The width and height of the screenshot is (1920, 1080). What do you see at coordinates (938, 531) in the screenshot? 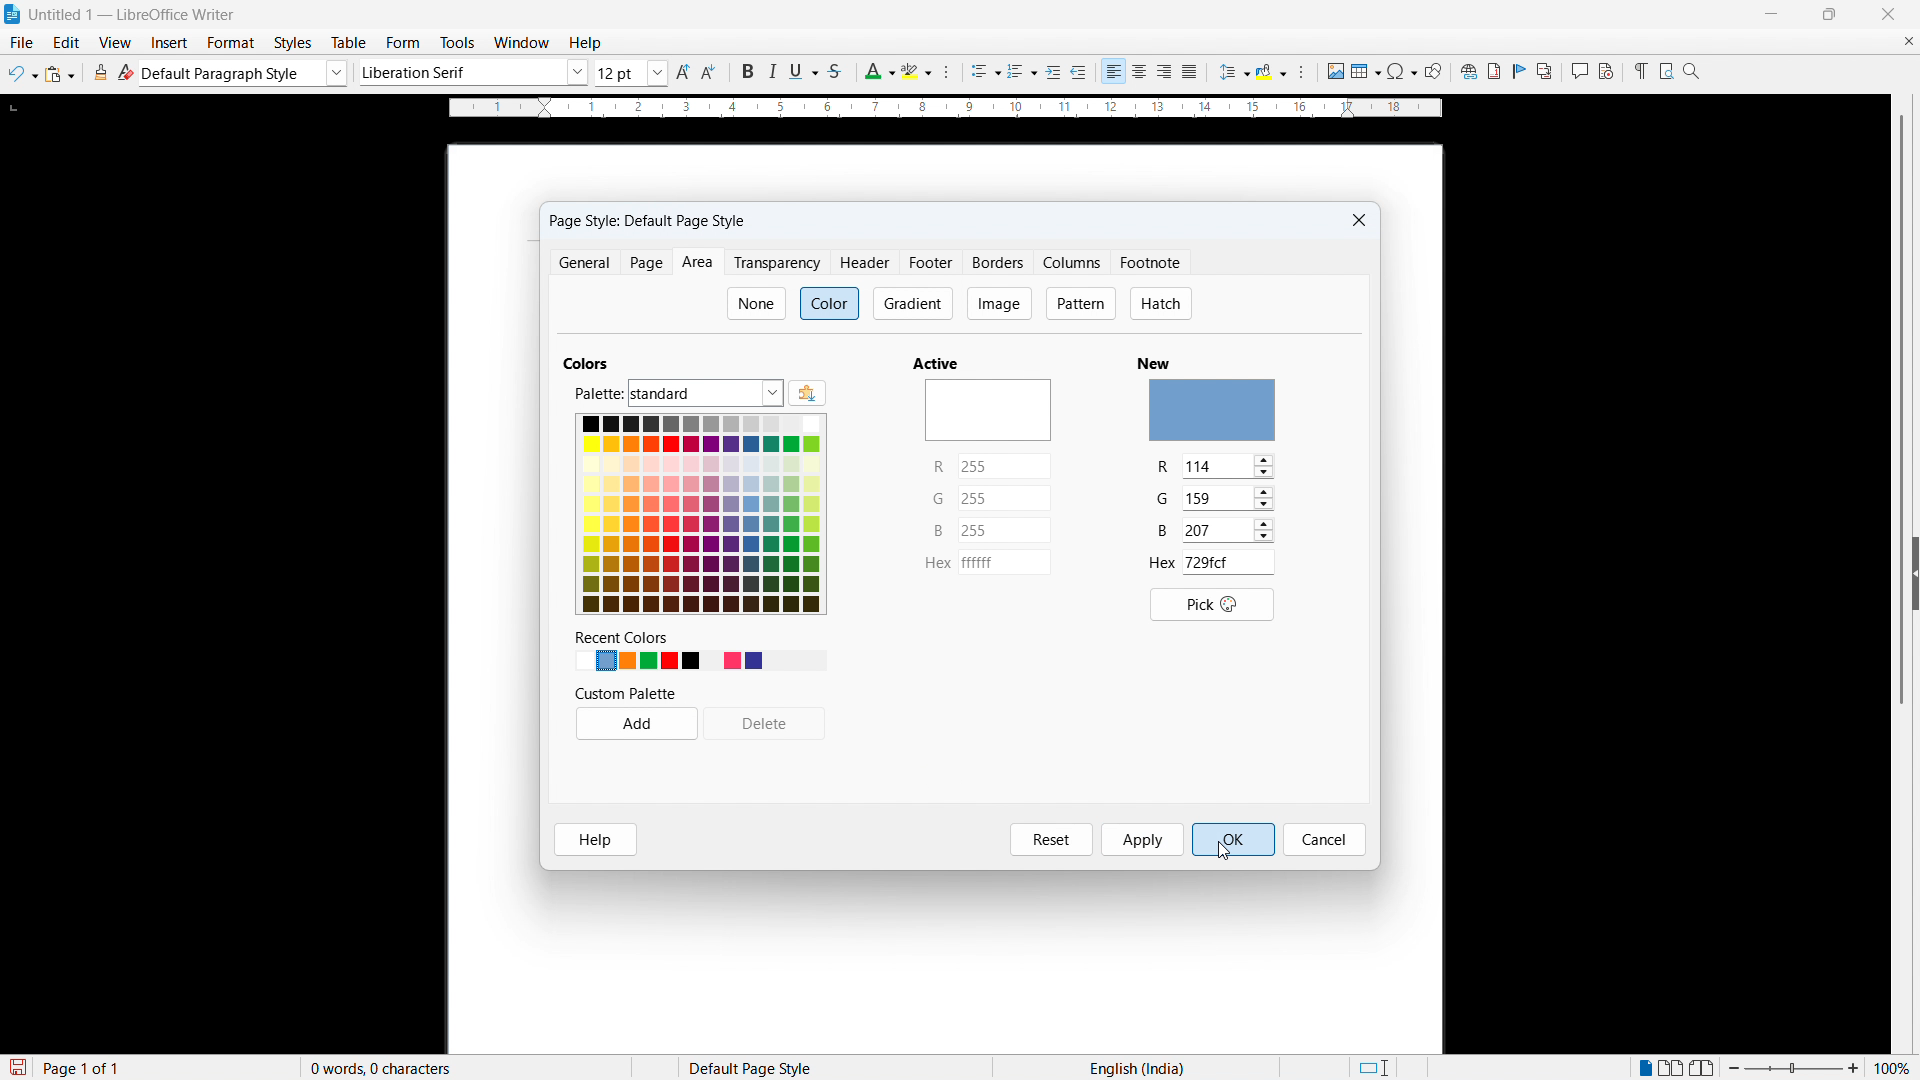
I see `B` at bounding box center [938, 531].